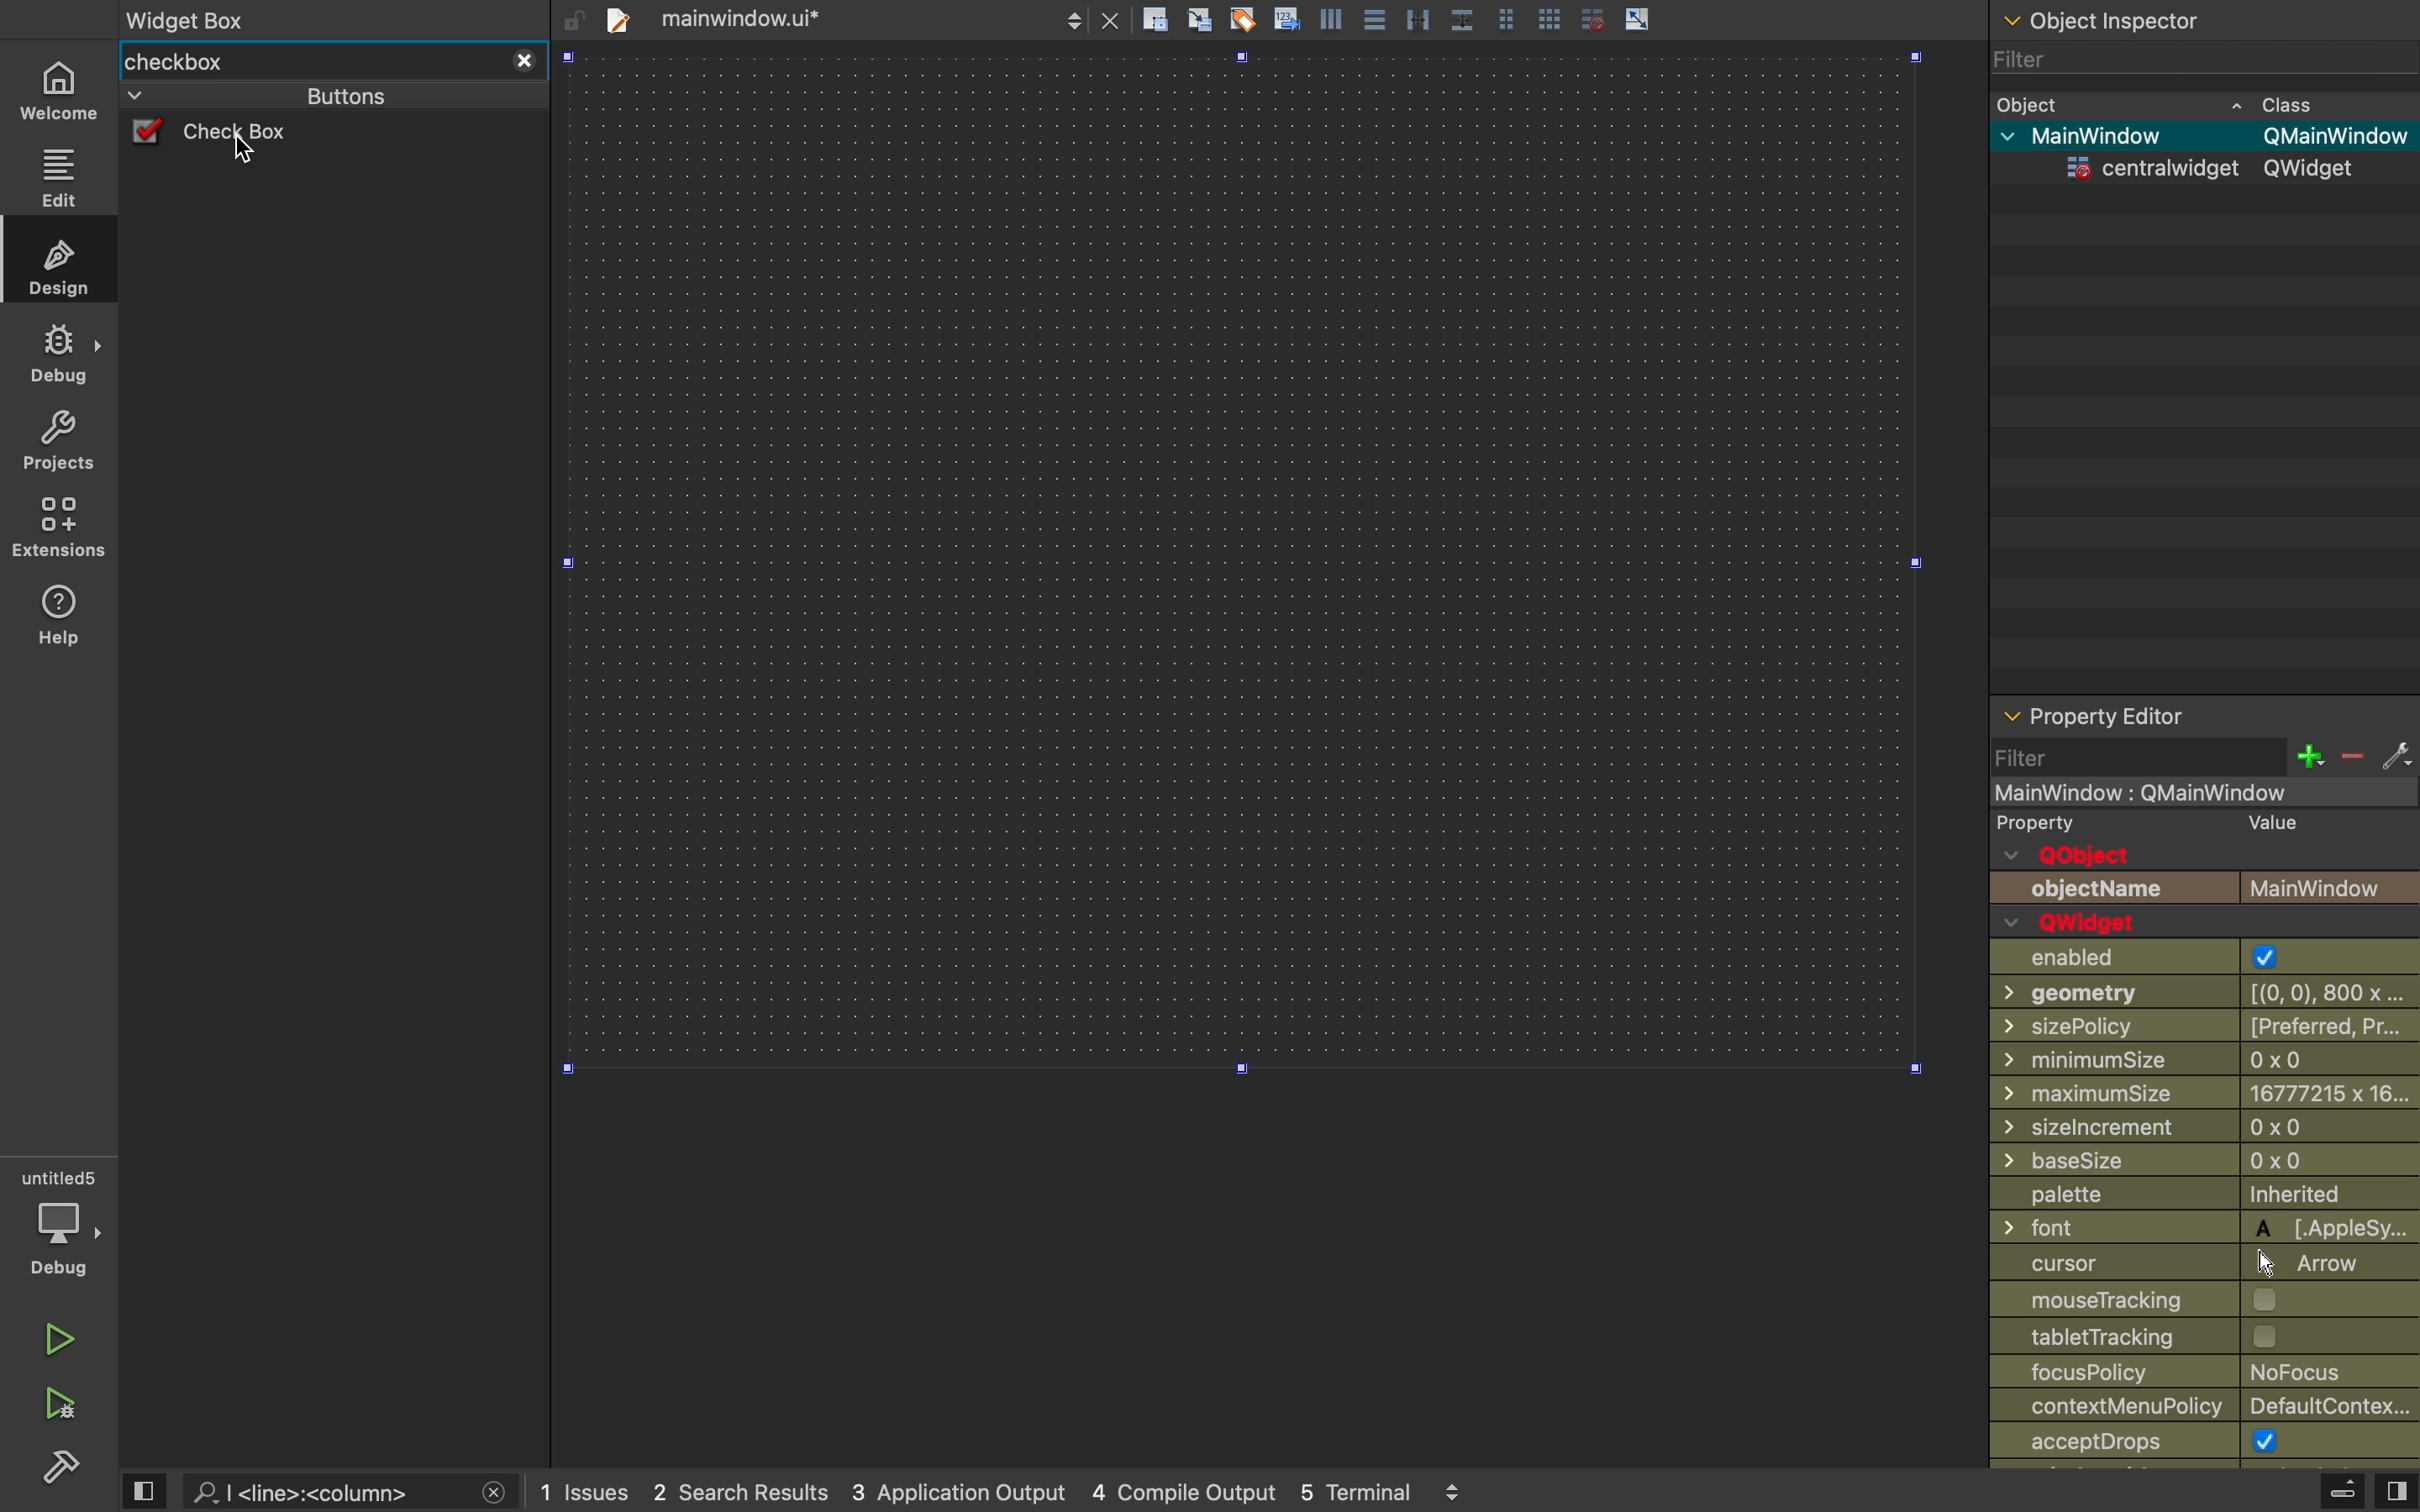  What do you see at coordinates (1155, 19) in the screenshot?
I see `create rectangle` at bounding box center [1155, 19].